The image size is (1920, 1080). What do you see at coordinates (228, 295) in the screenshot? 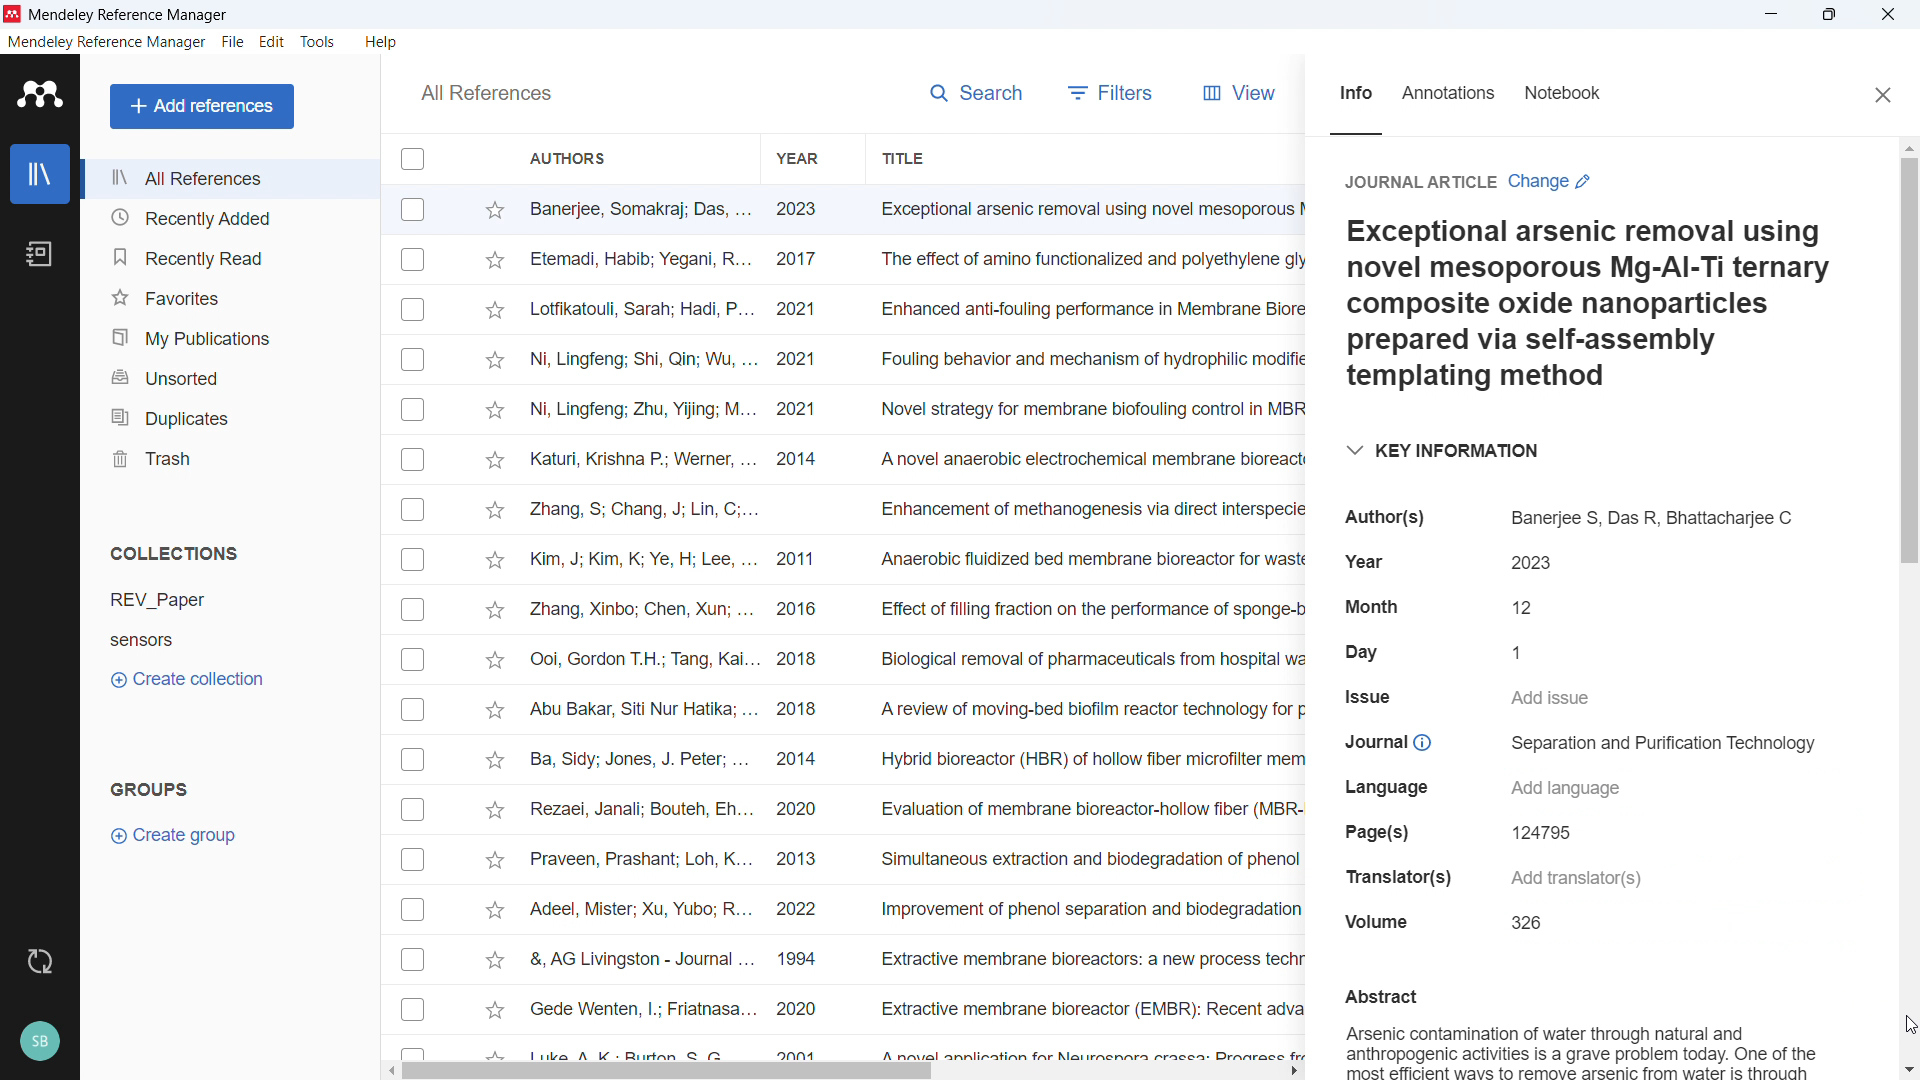
I see `favorites` at bounding box center [228, 295].